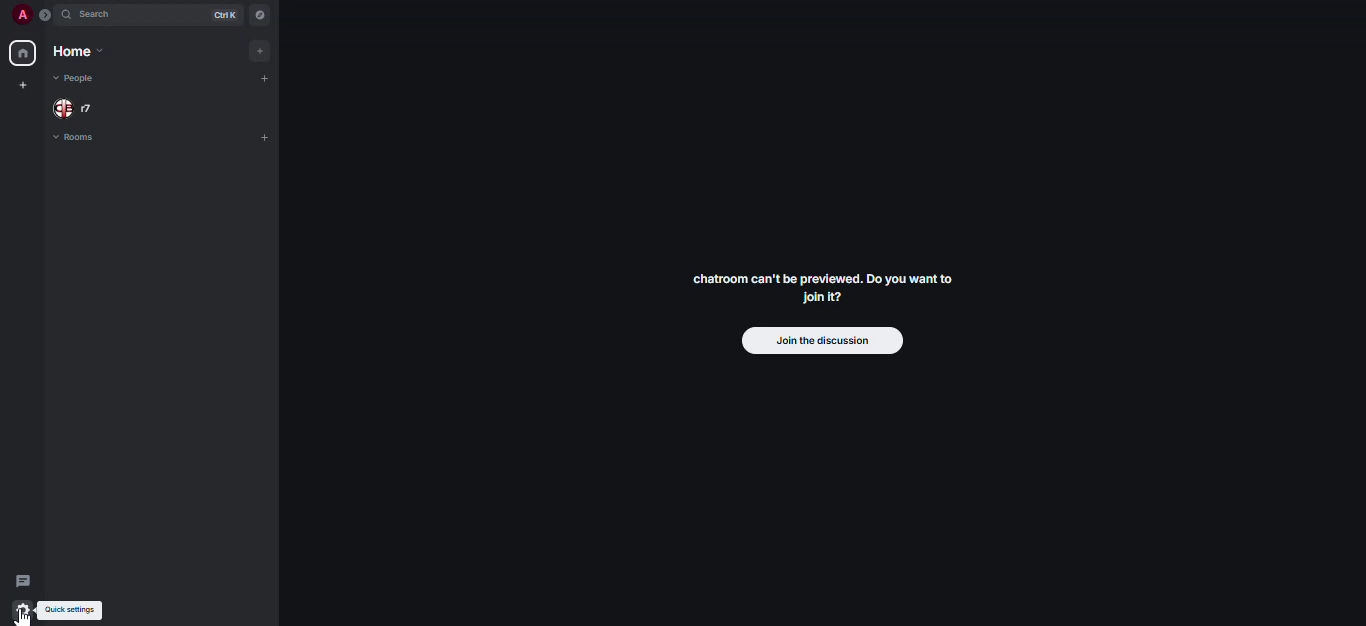 The image size is (1366, 626). Describe the element at coordinates (265, 78) in the screenshot. I see `add` at that location.